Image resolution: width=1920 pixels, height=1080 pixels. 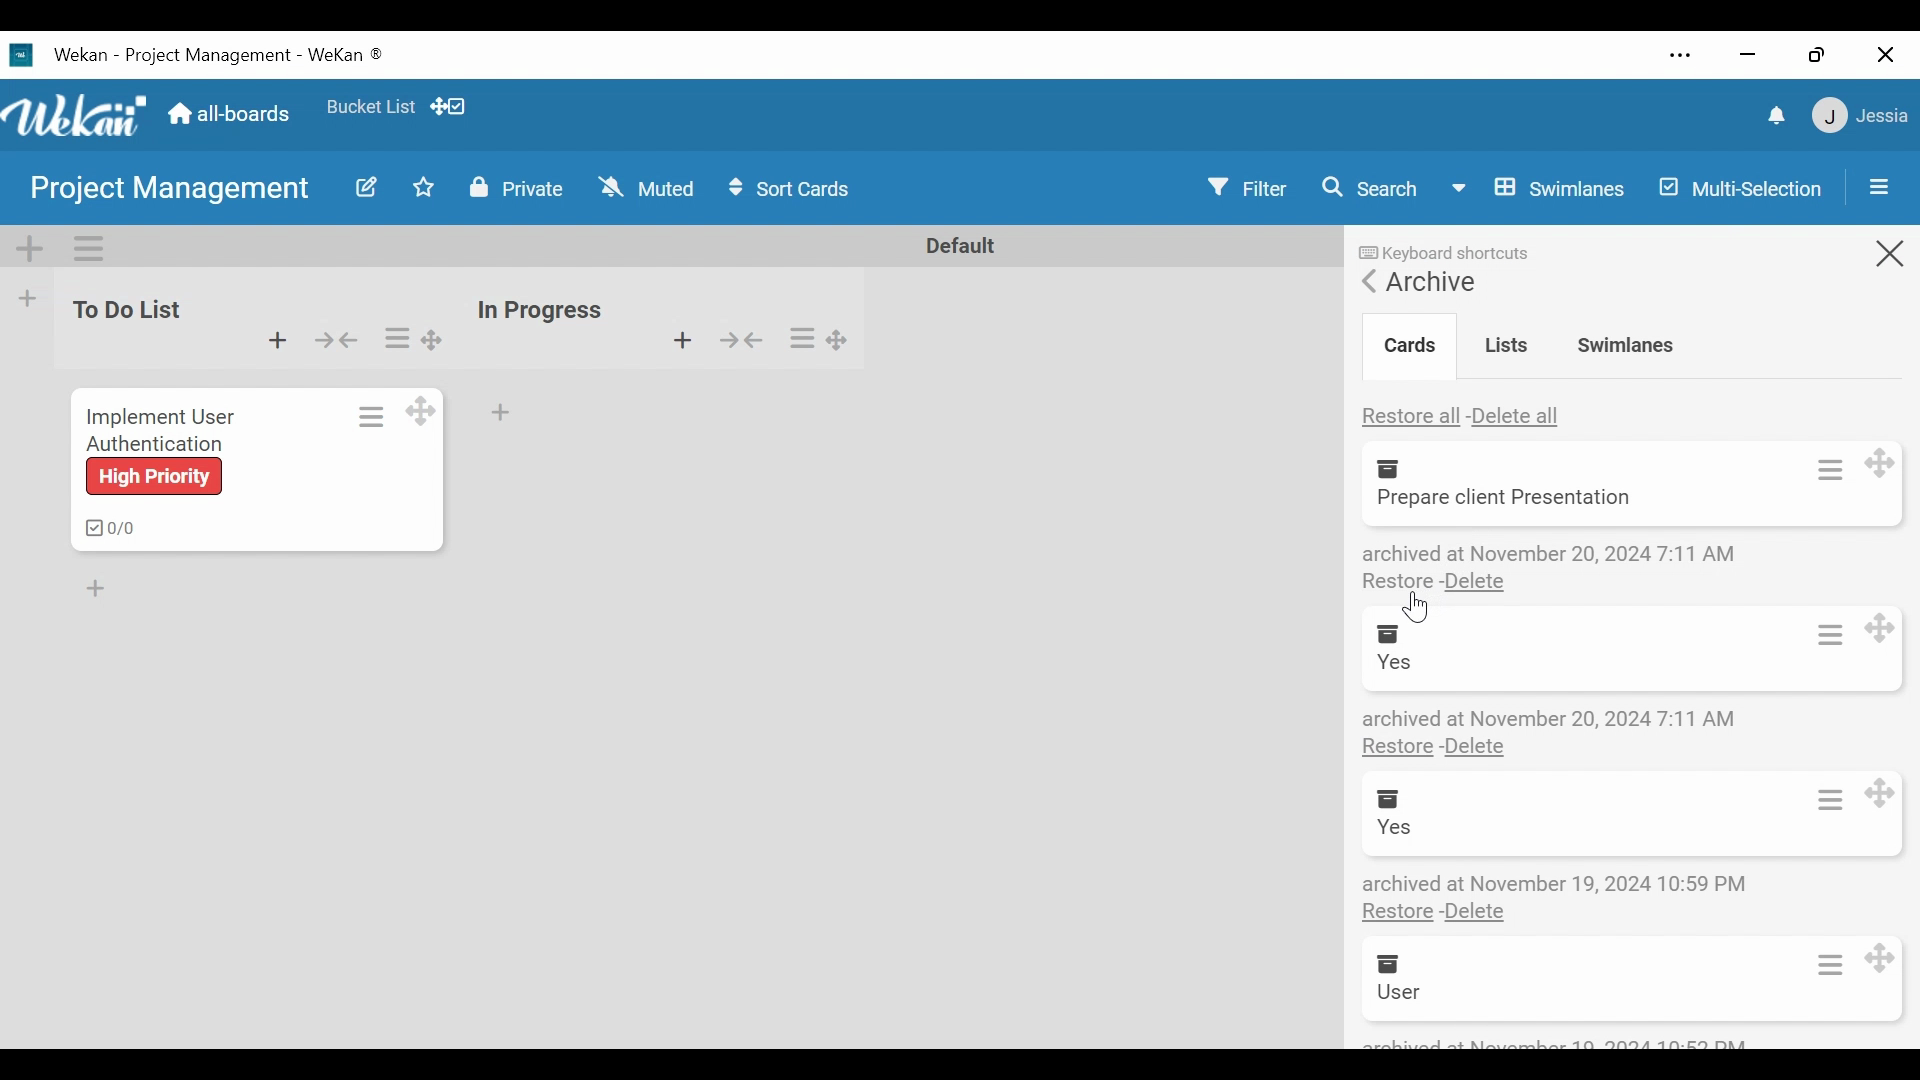 What do you see at coordinates (1521, 995) in the screenshot?
I see `Implement user authentication` at bounding box center [1521, 995].